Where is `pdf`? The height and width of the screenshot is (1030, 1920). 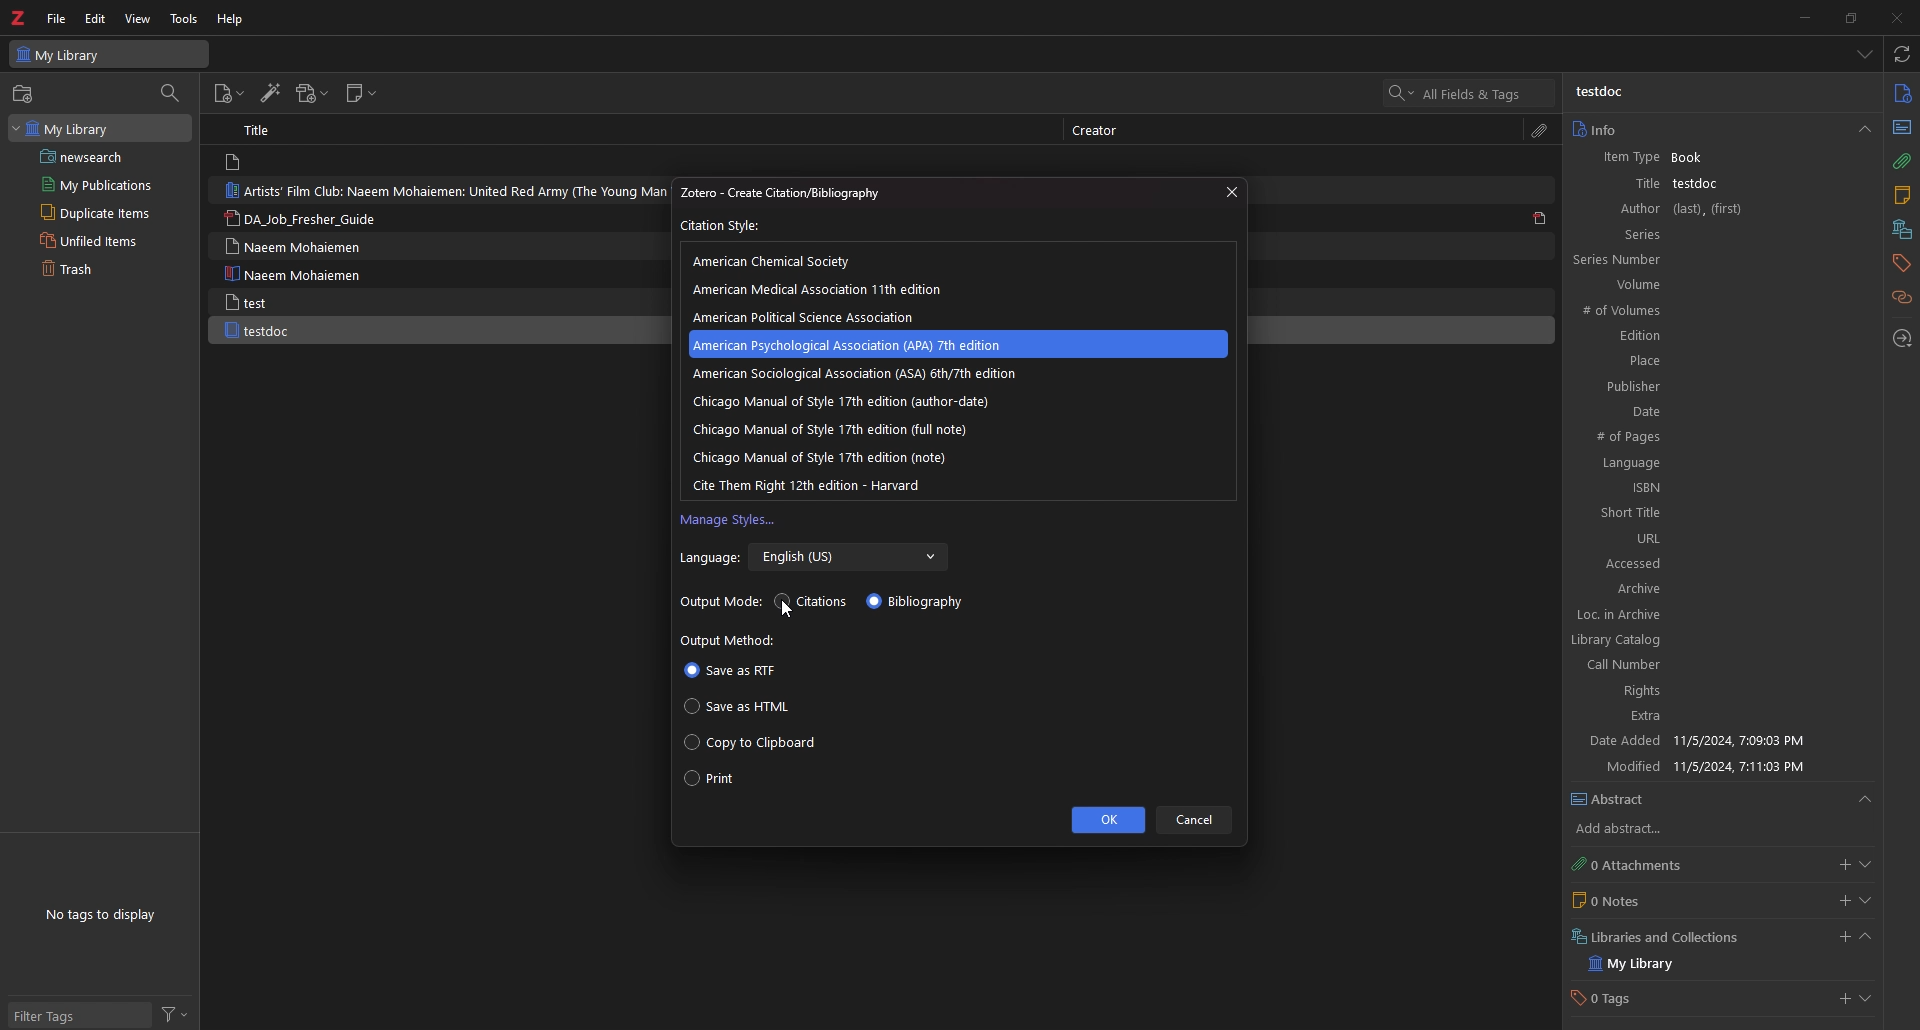
pdf is located at coordinates (1540, 217).